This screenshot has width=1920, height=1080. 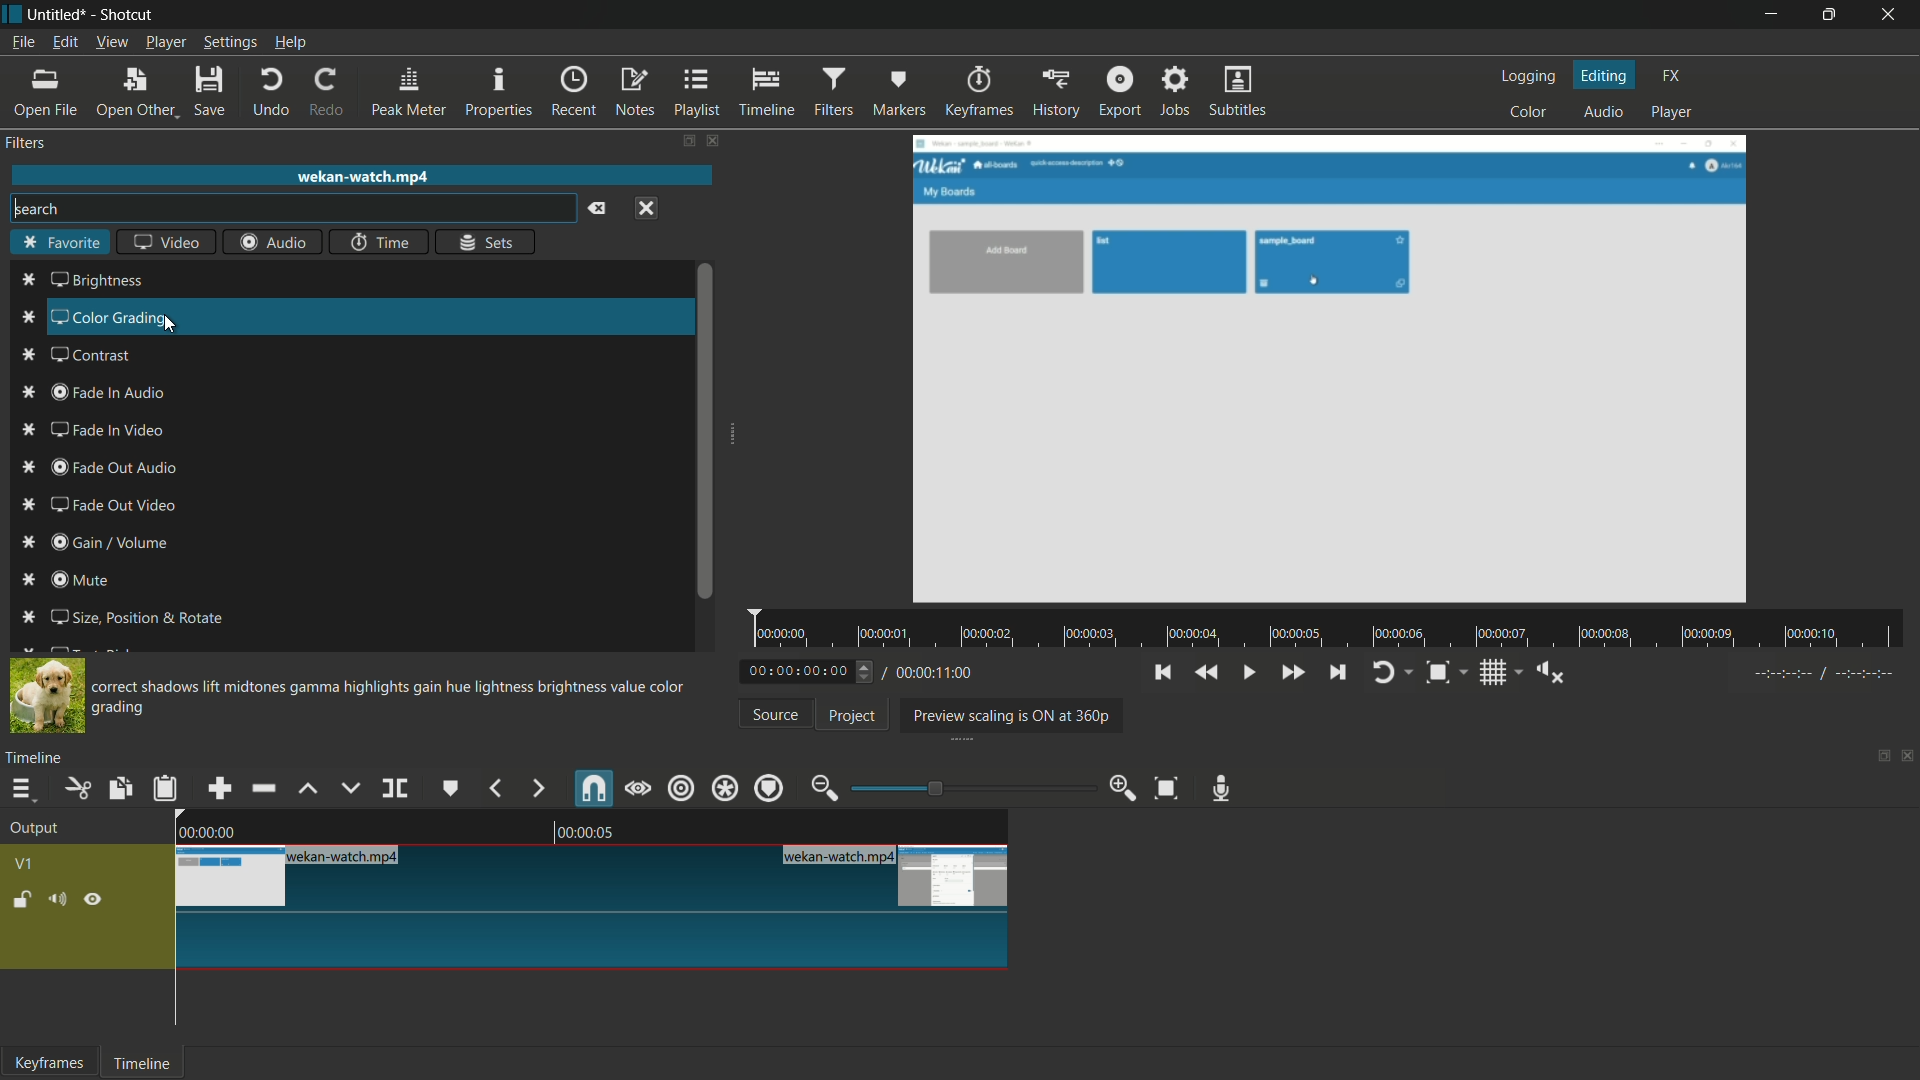 I want to click on copy, so click(x=118, y=789).